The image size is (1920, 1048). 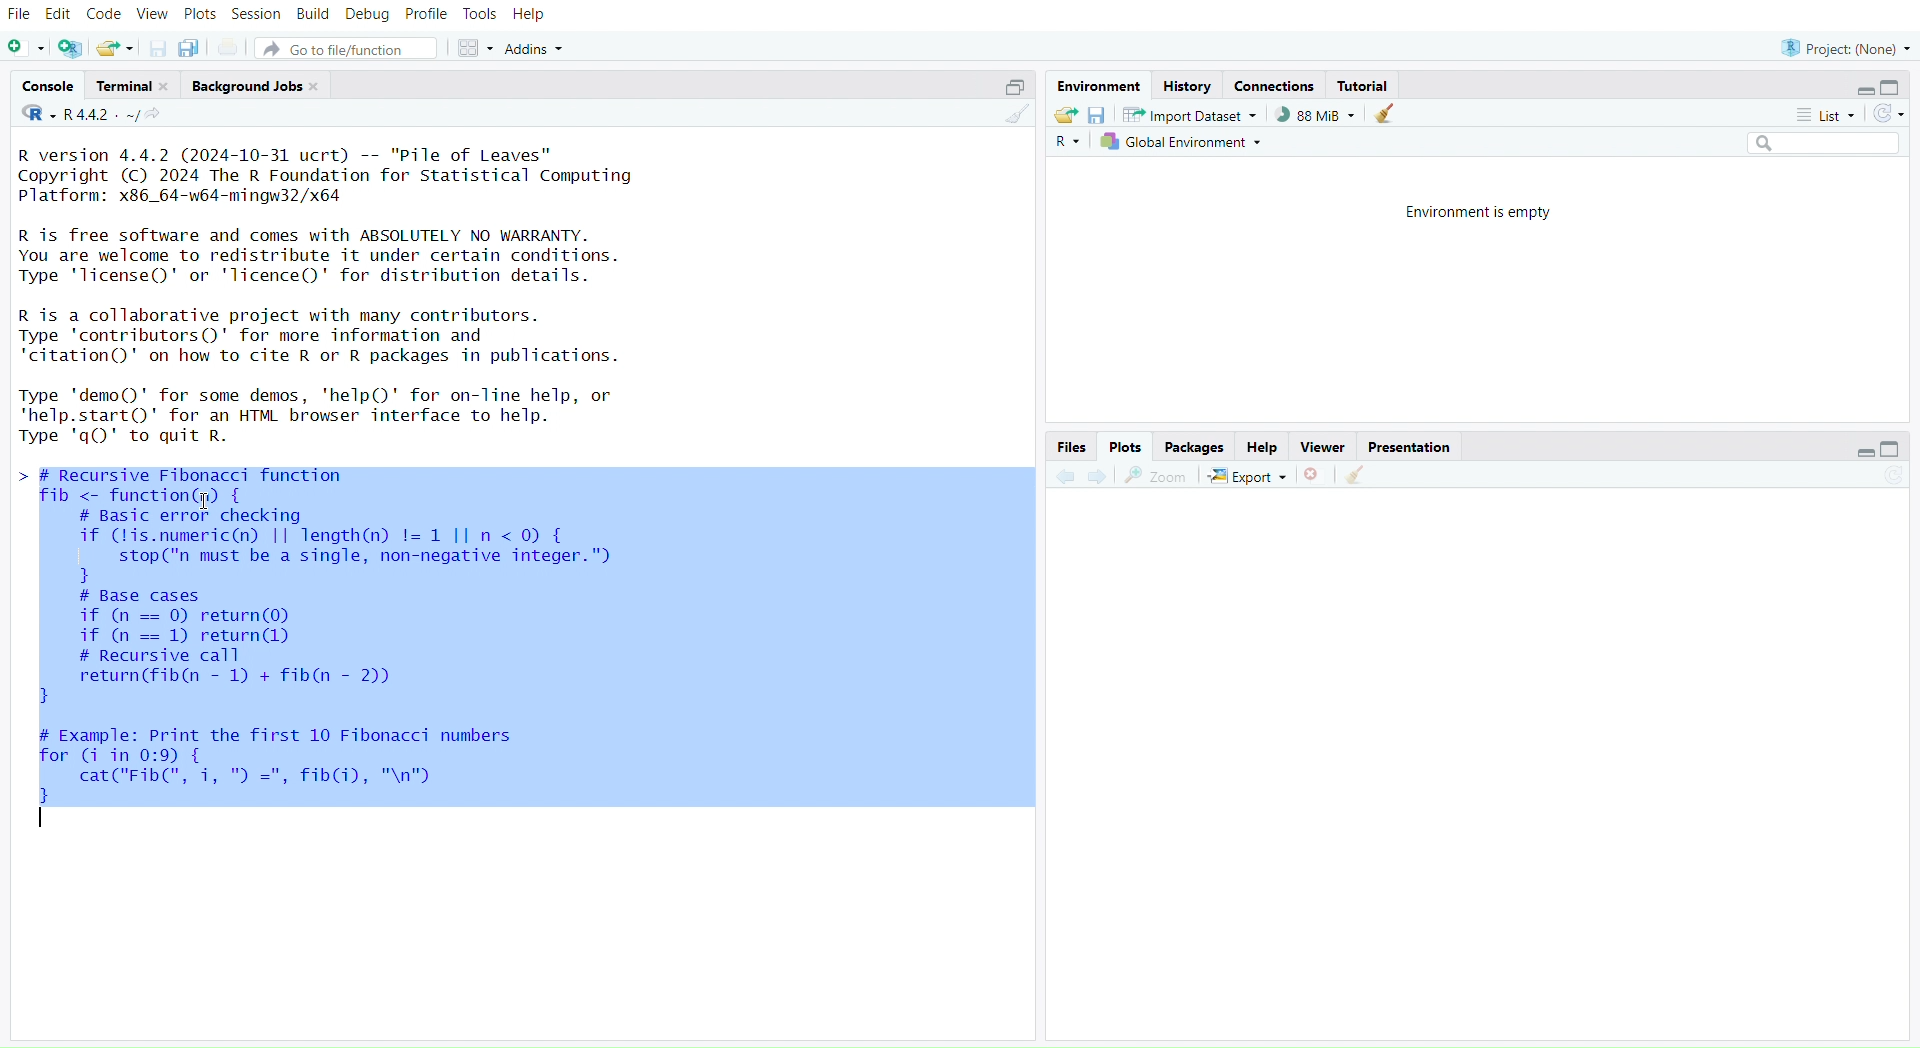 What do you see at coordinates (51, 86) in the screenshot?
I see `console` at bounding box center [51, 86].